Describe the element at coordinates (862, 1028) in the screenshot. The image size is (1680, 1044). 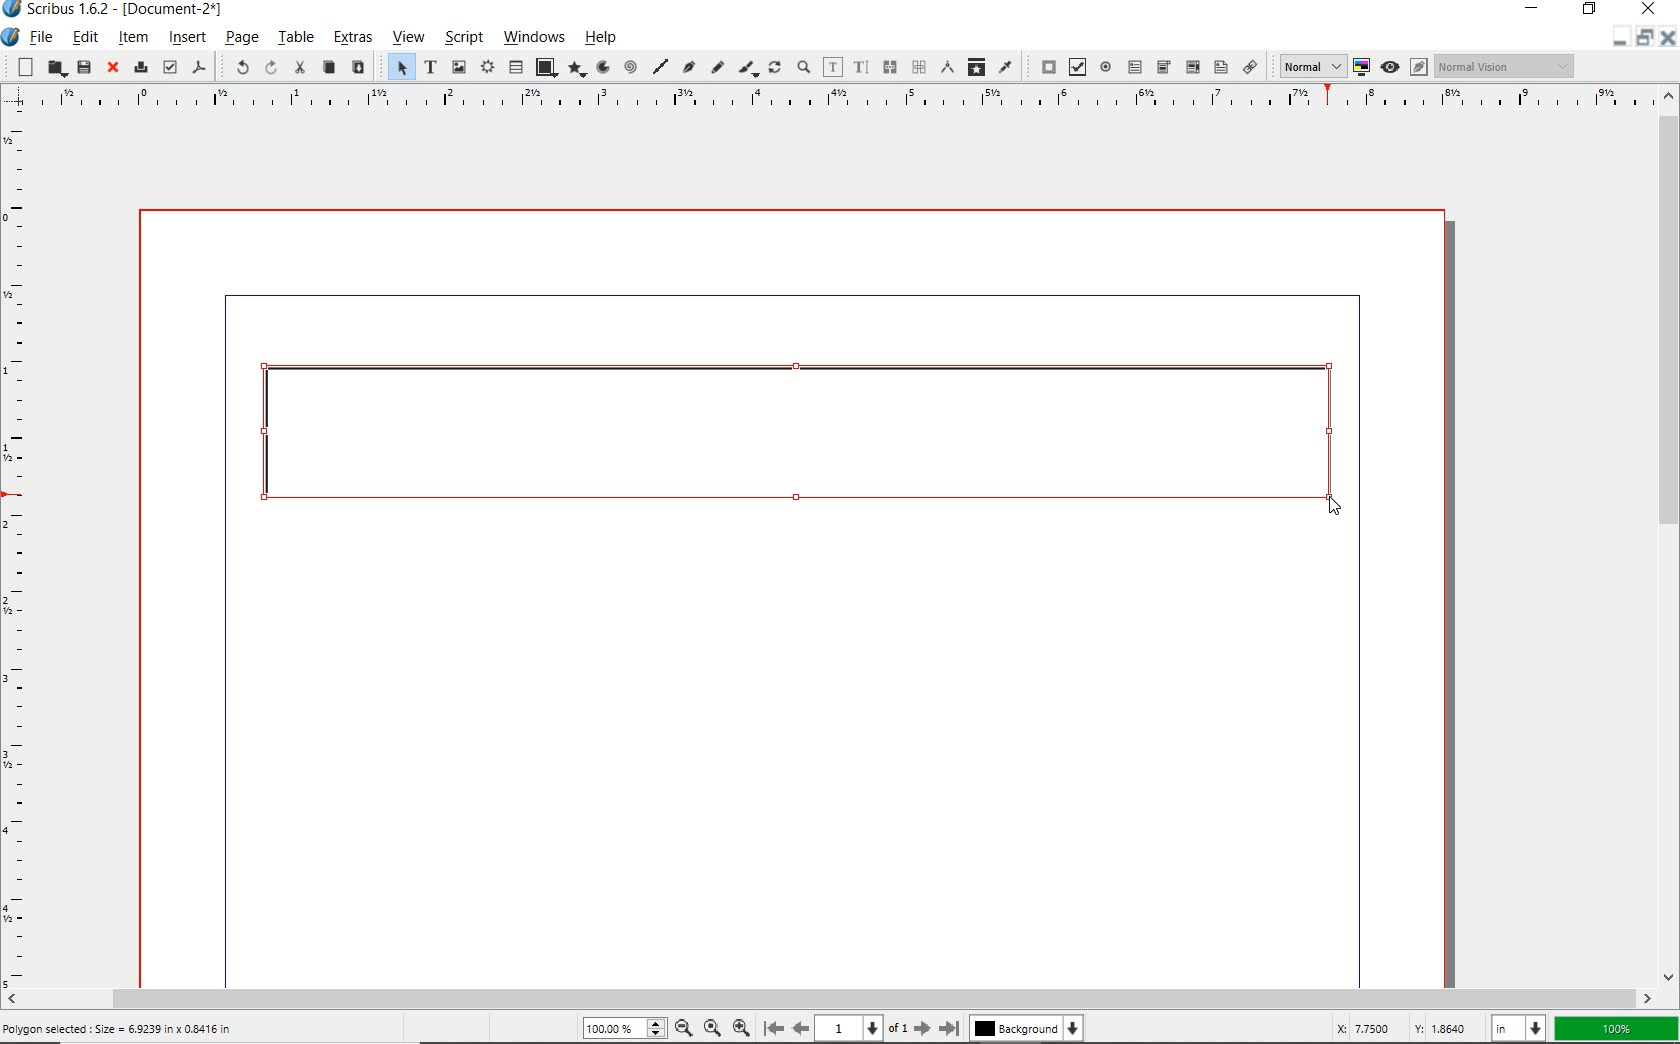
I see `current page` at that location.